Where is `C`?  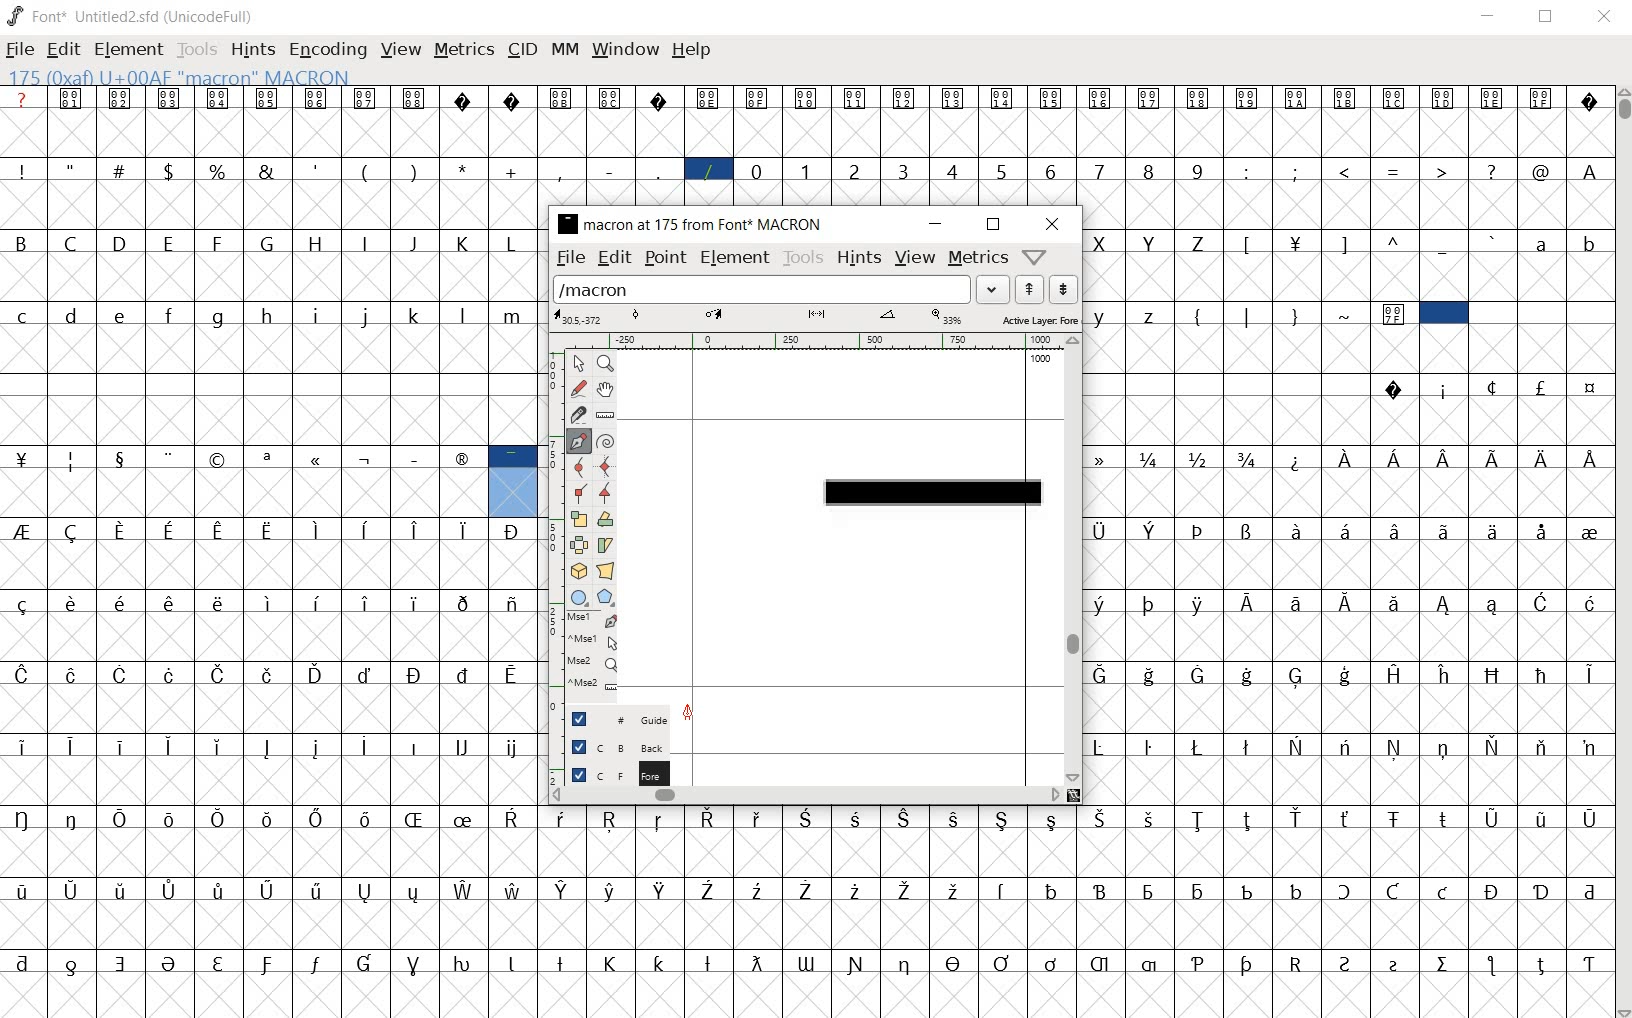 C is located at coordinates (75, 244).